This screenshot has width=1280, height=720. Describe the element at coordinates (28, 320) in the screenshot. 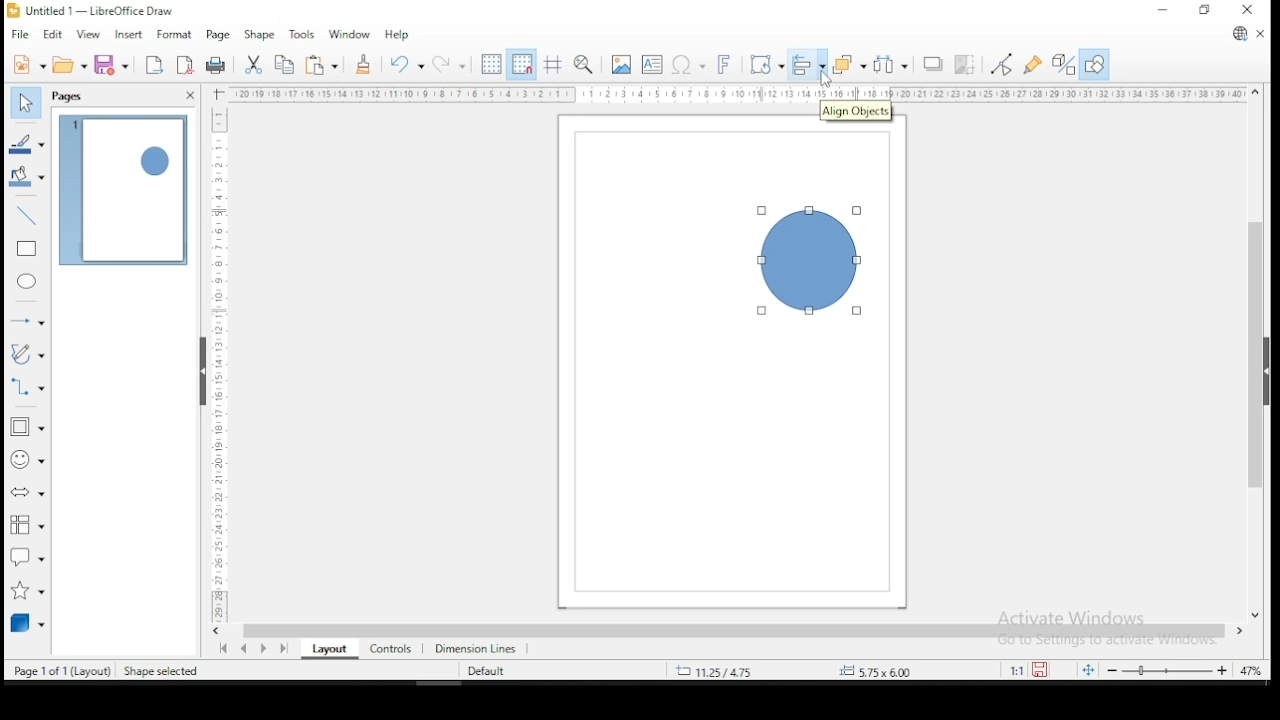

I see `lines and arrows` at that location.